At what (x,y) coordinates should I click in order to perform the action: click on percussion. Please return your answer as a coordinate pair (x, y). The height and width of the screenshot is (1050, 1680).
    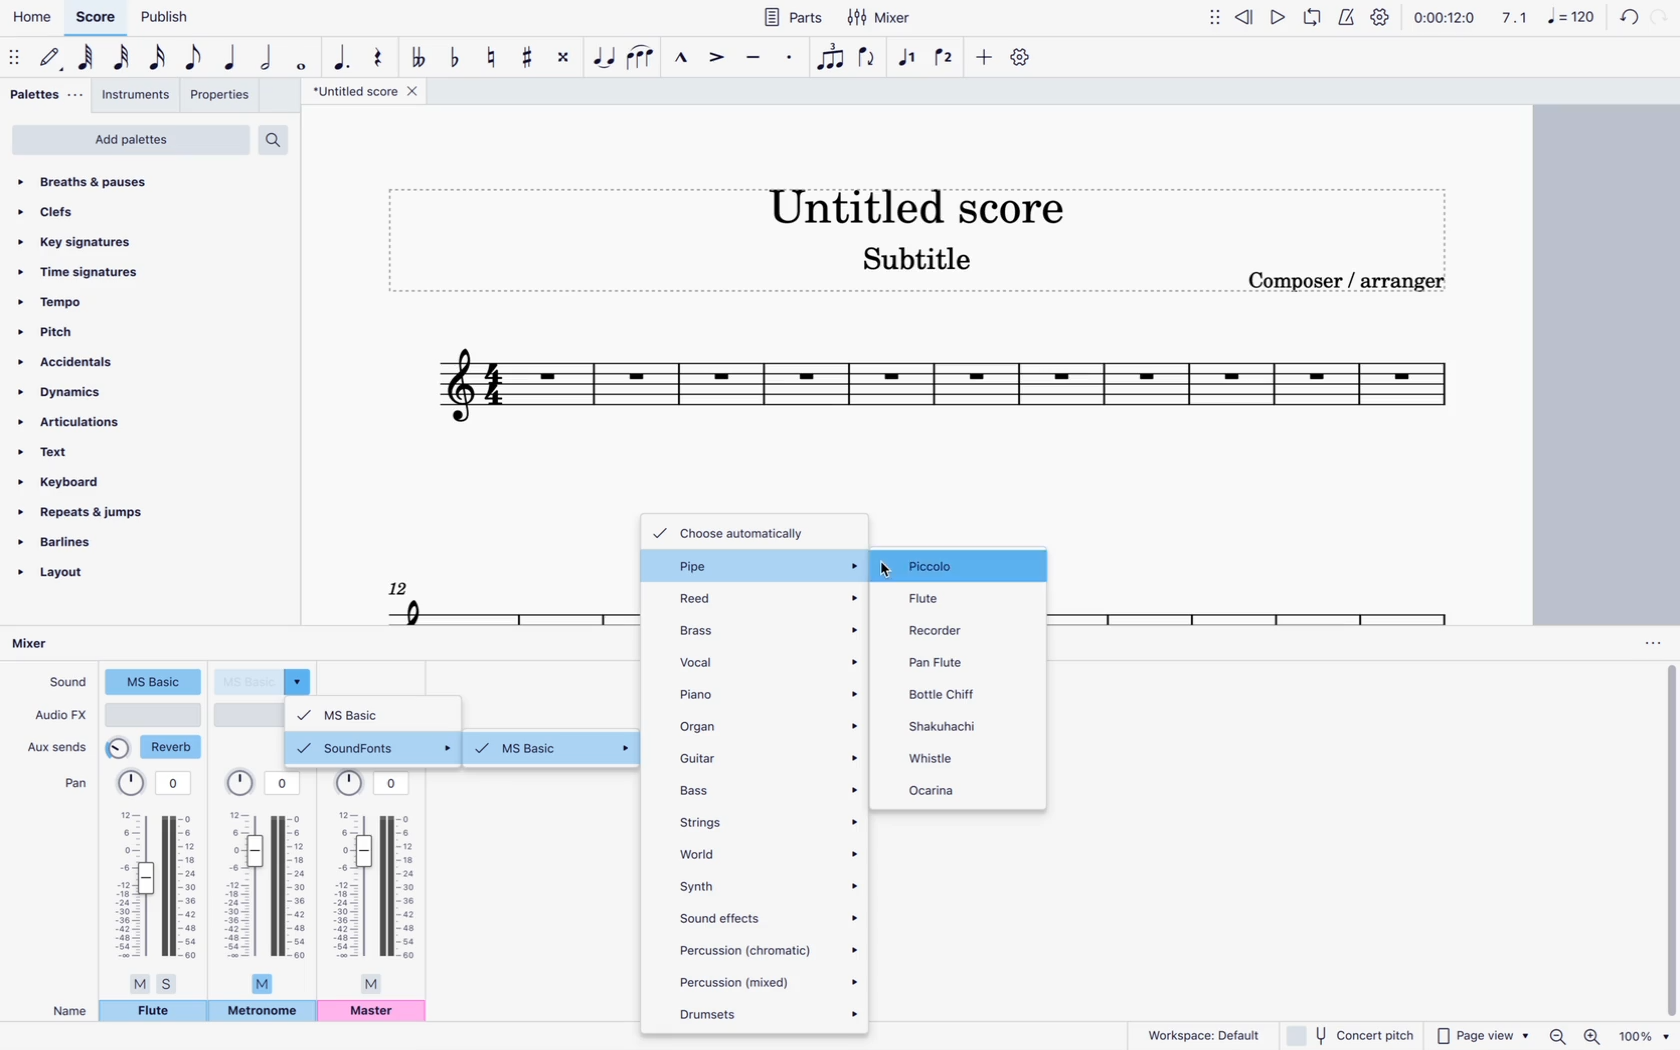
    Looking at the image, I should click on (770, 950).